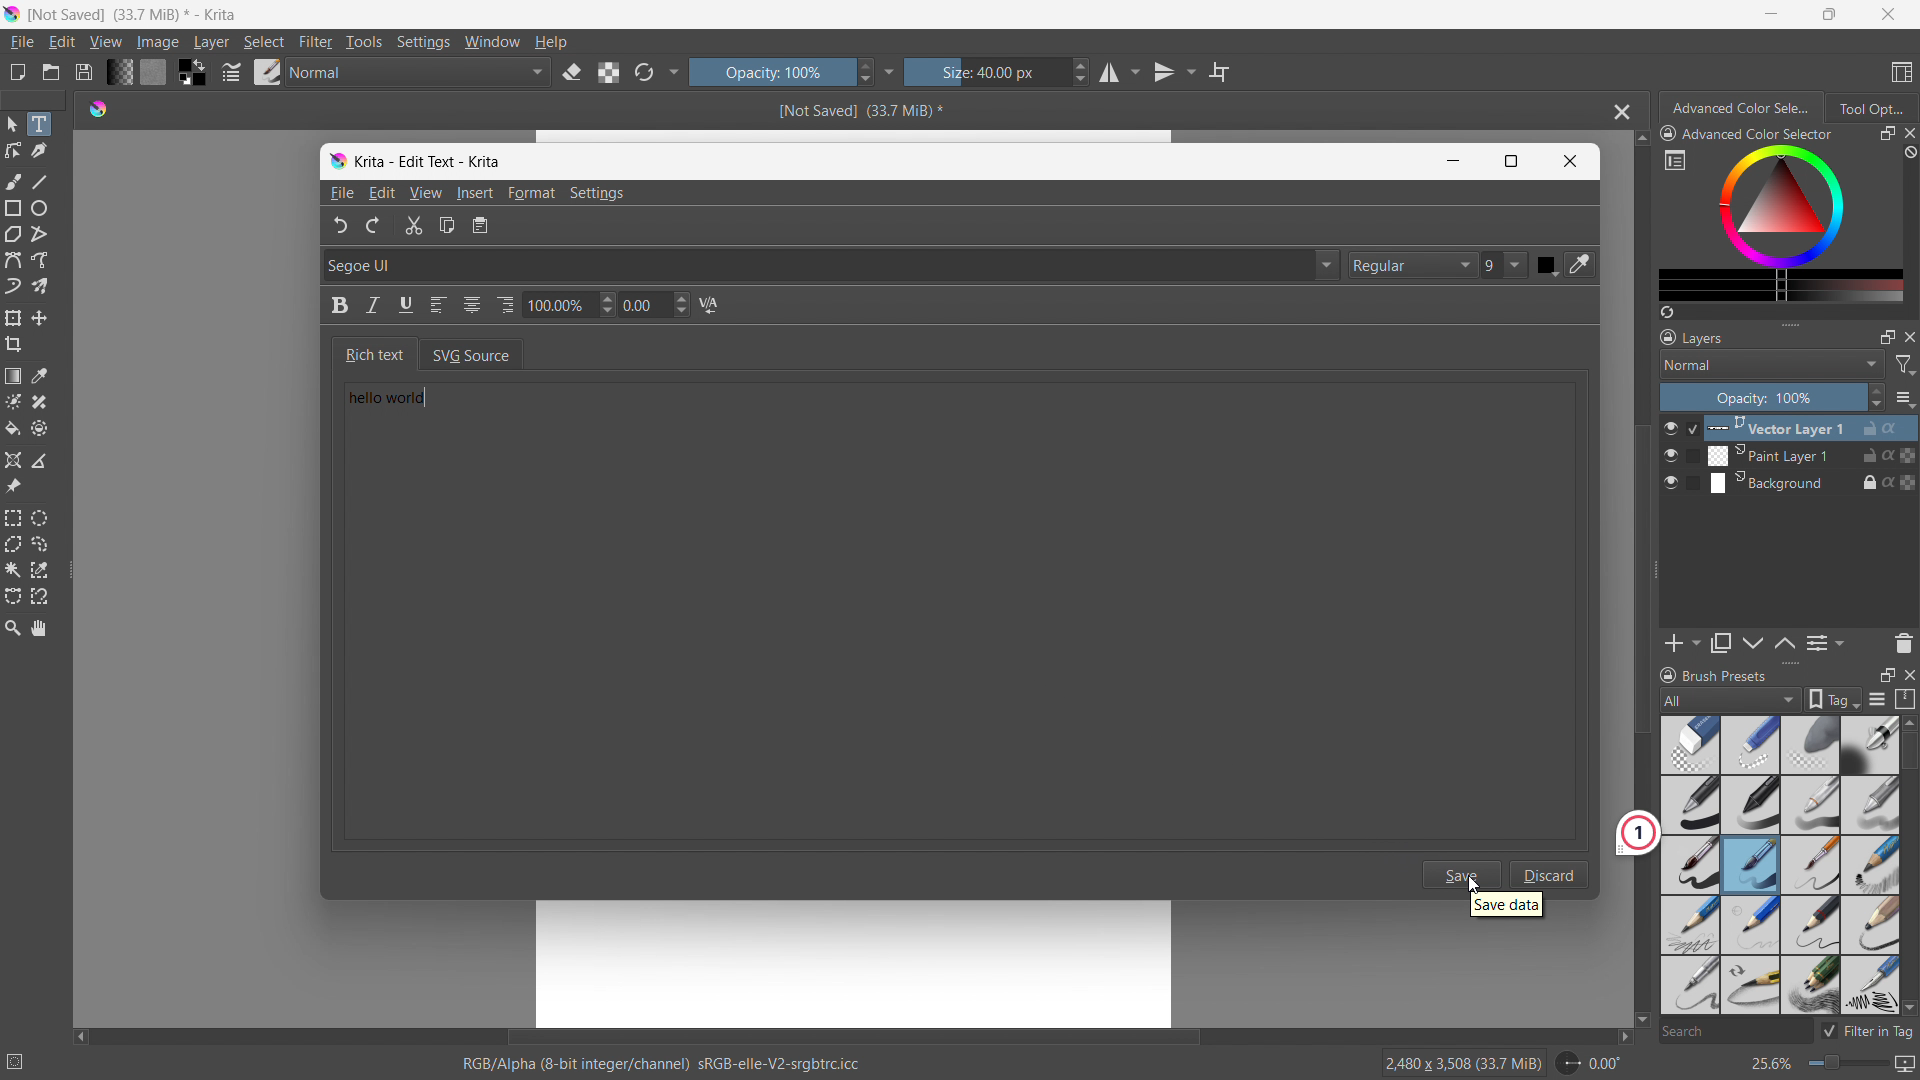 This screenshot has height=1080, width=1920. What do you see at coordinates (231, 72) in the screenshot?
I see `edit brush settings` at bounding box center [231, 72].